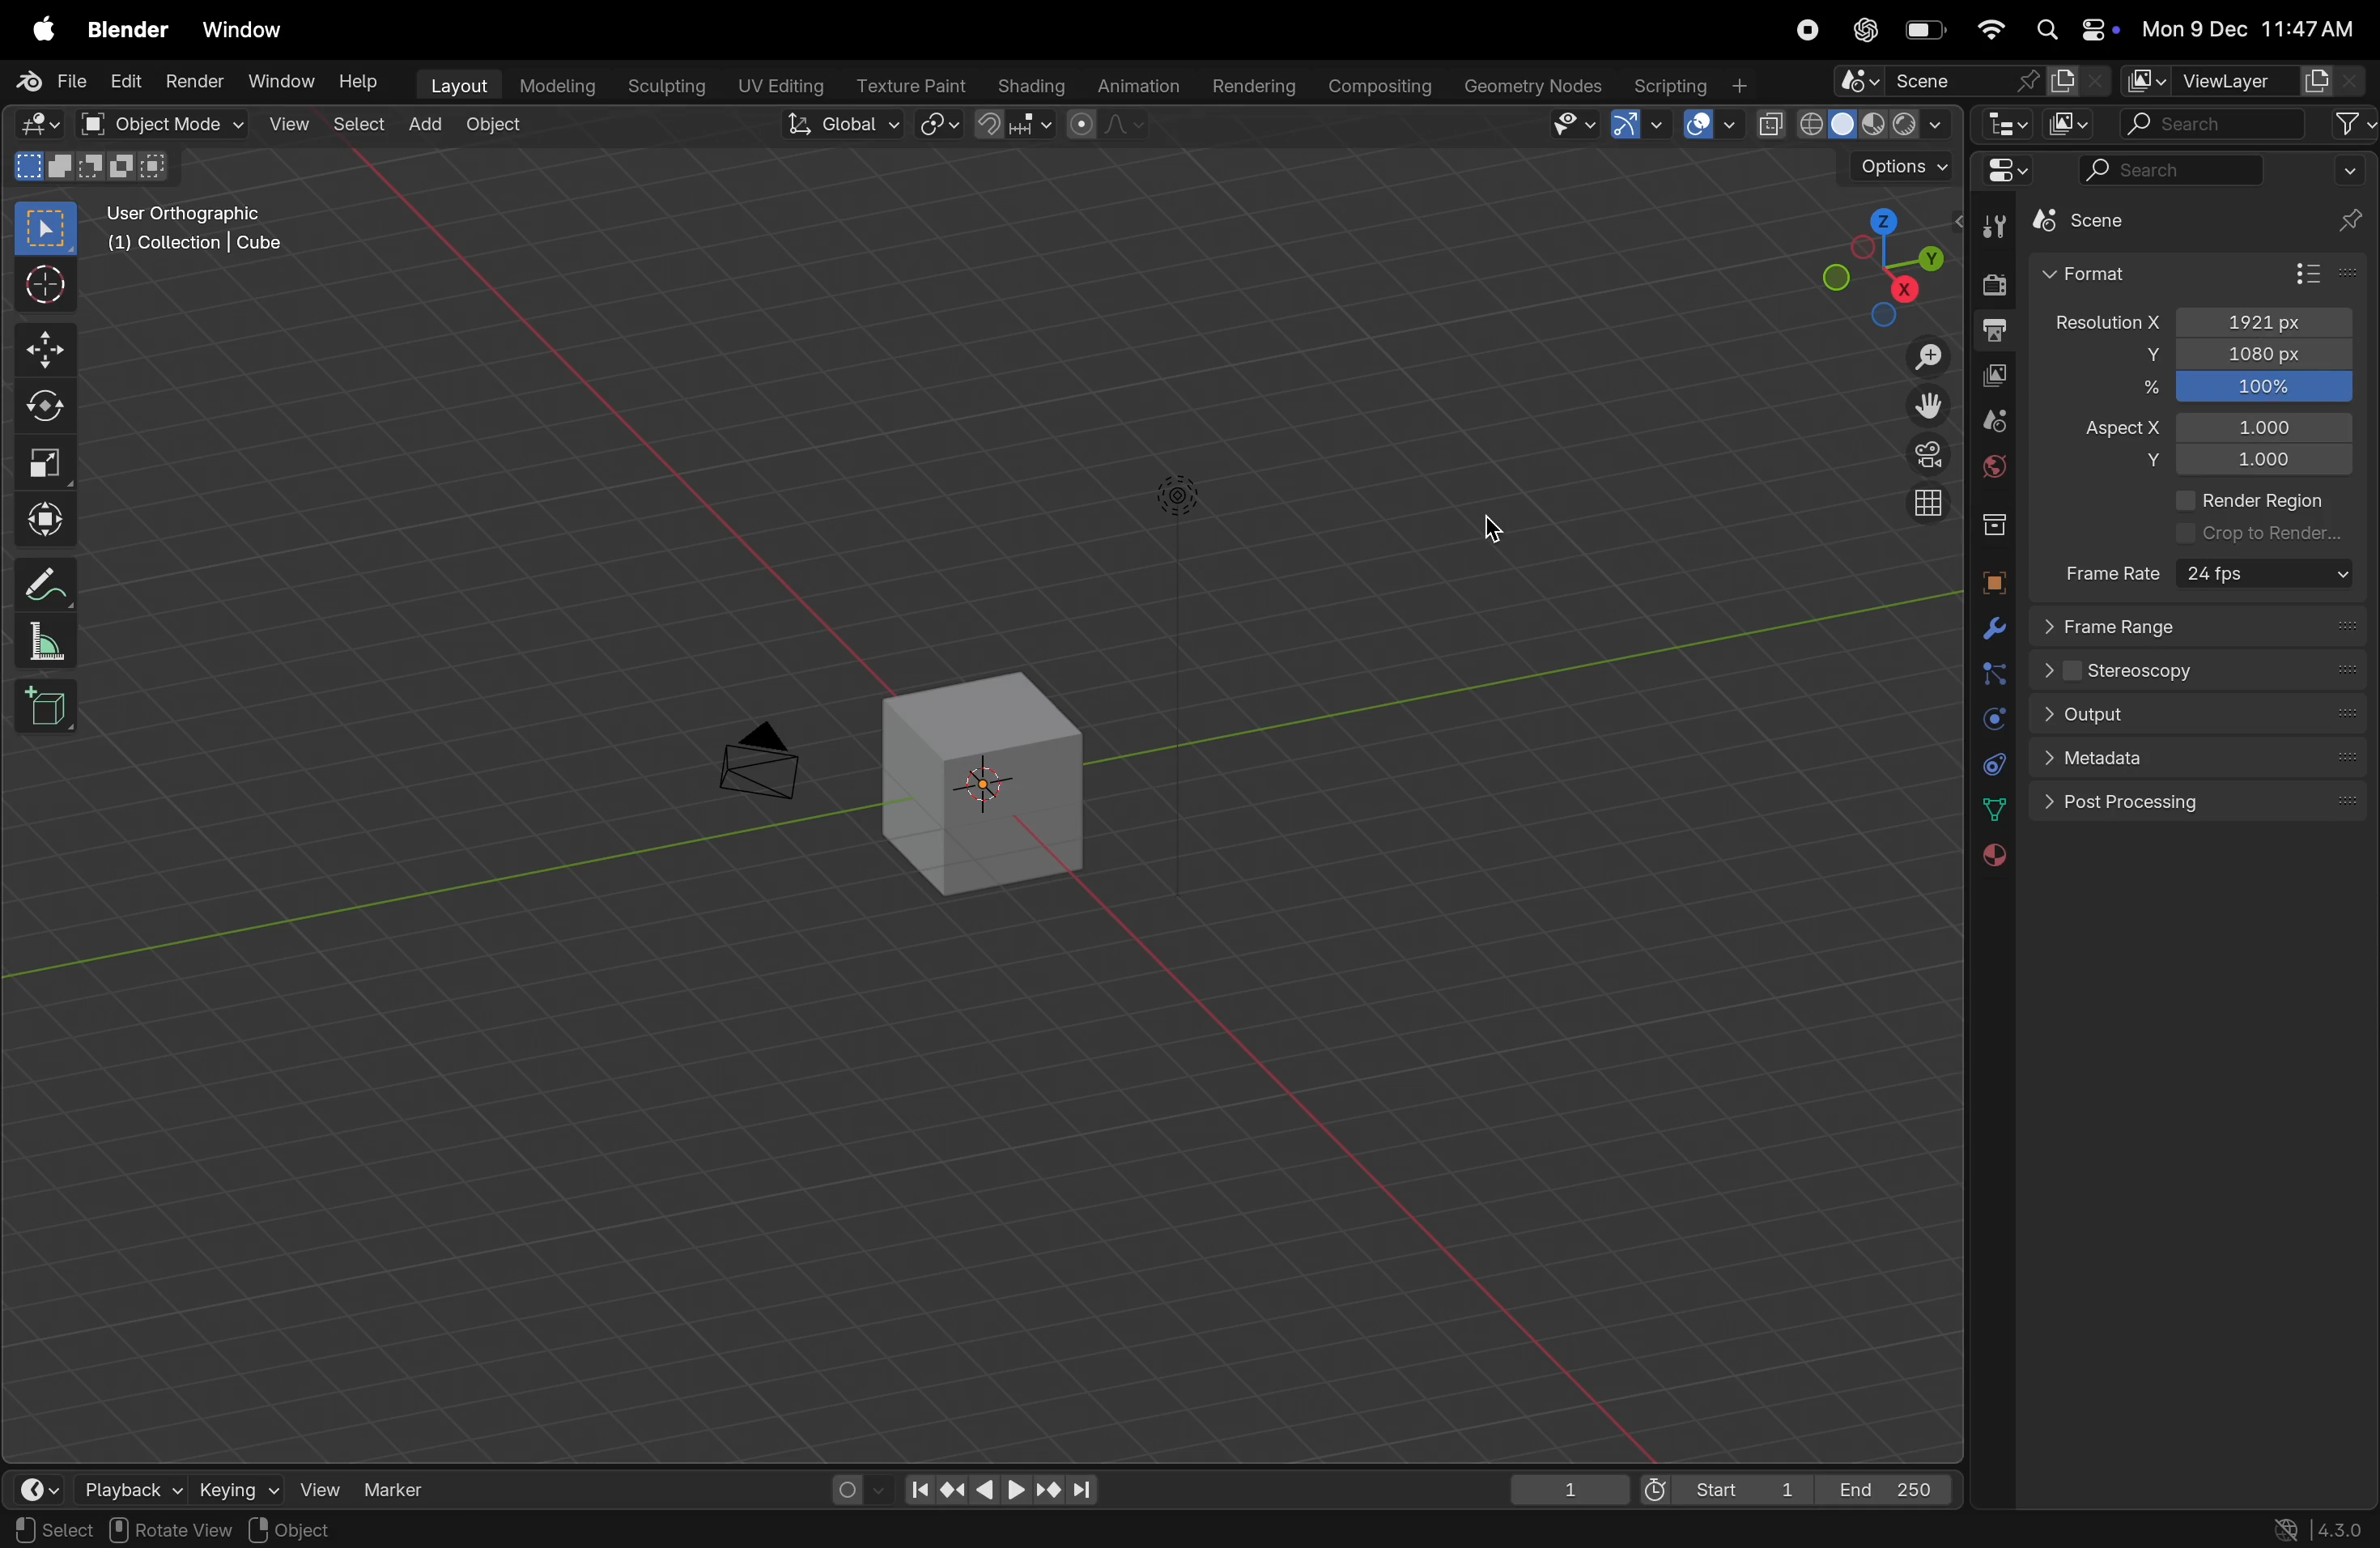 Image resolution: width=2380 pixels, height=1548 pixels. What do you see at coordinates (198, 79) in the screenshot?
I see `Render` at bounding box center [198, 79].